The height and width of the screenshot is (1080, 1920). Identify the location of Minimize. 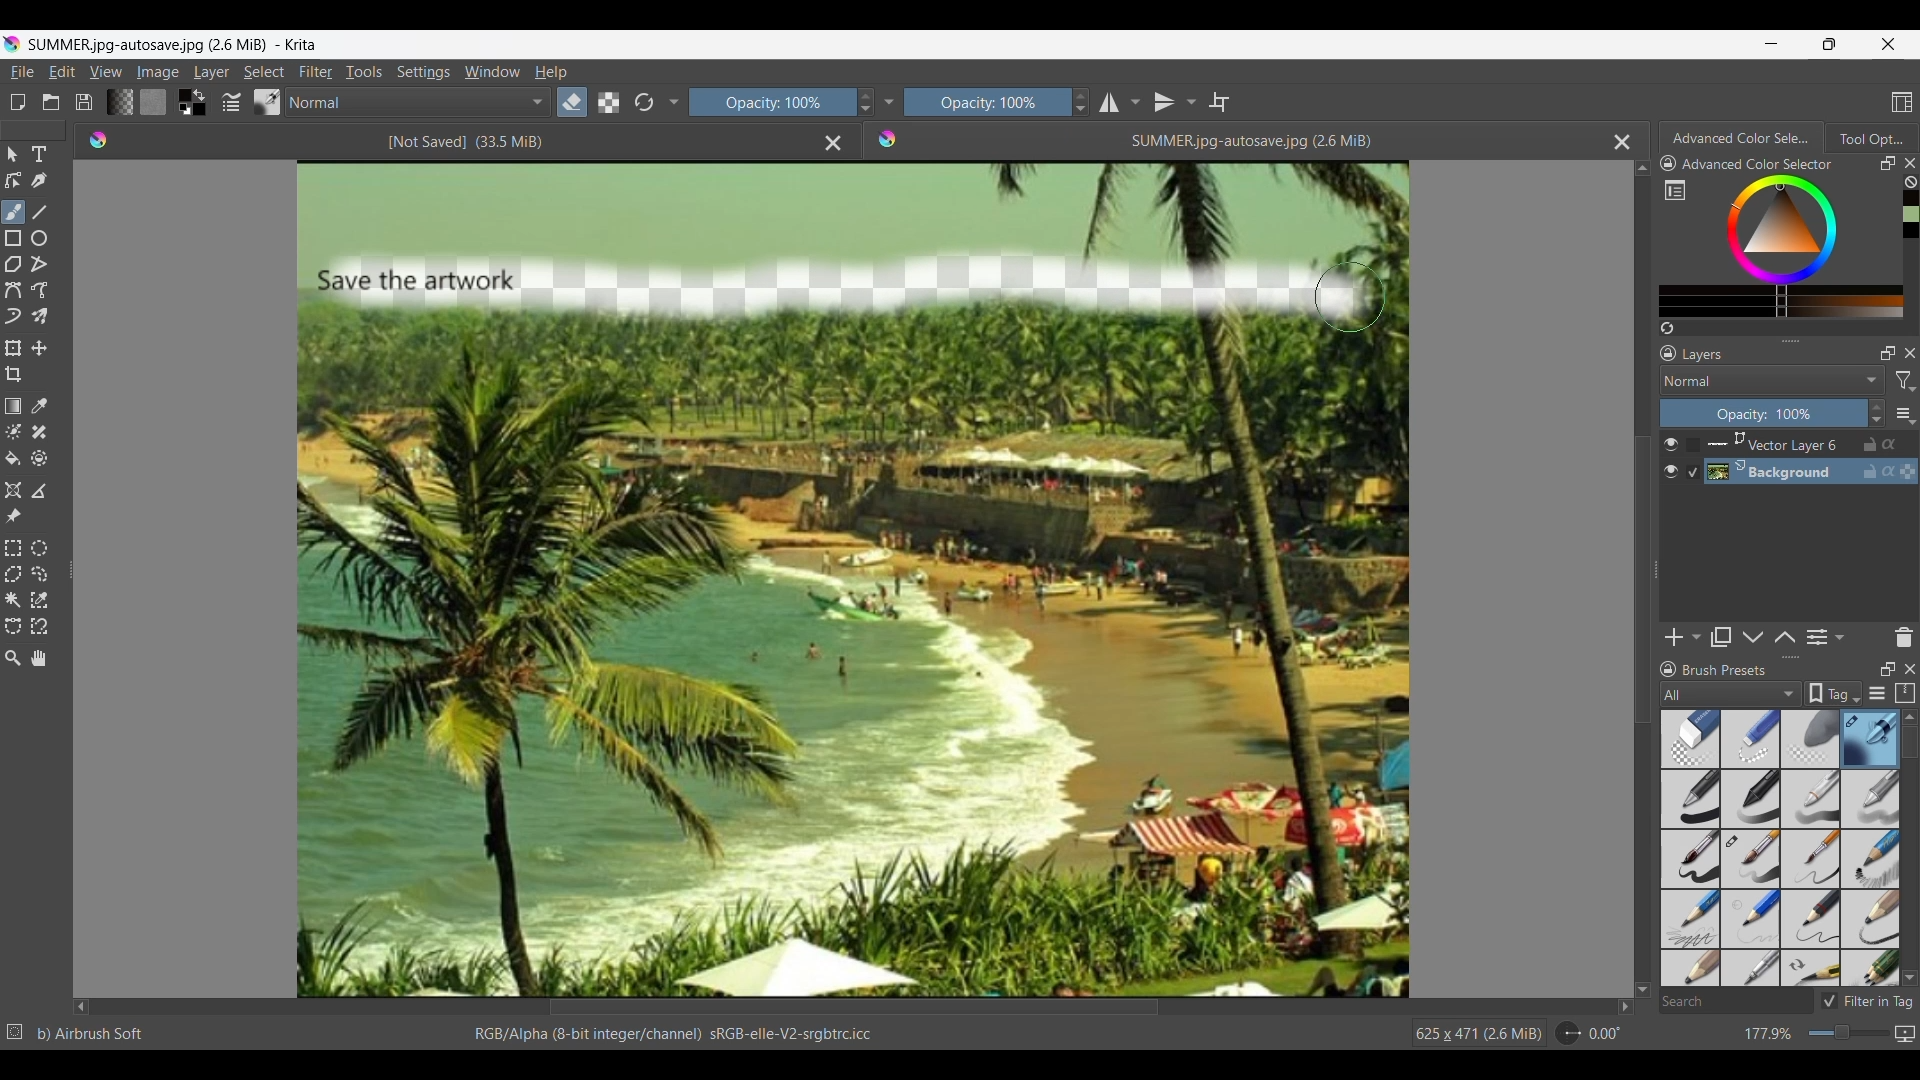
(1772, 44).